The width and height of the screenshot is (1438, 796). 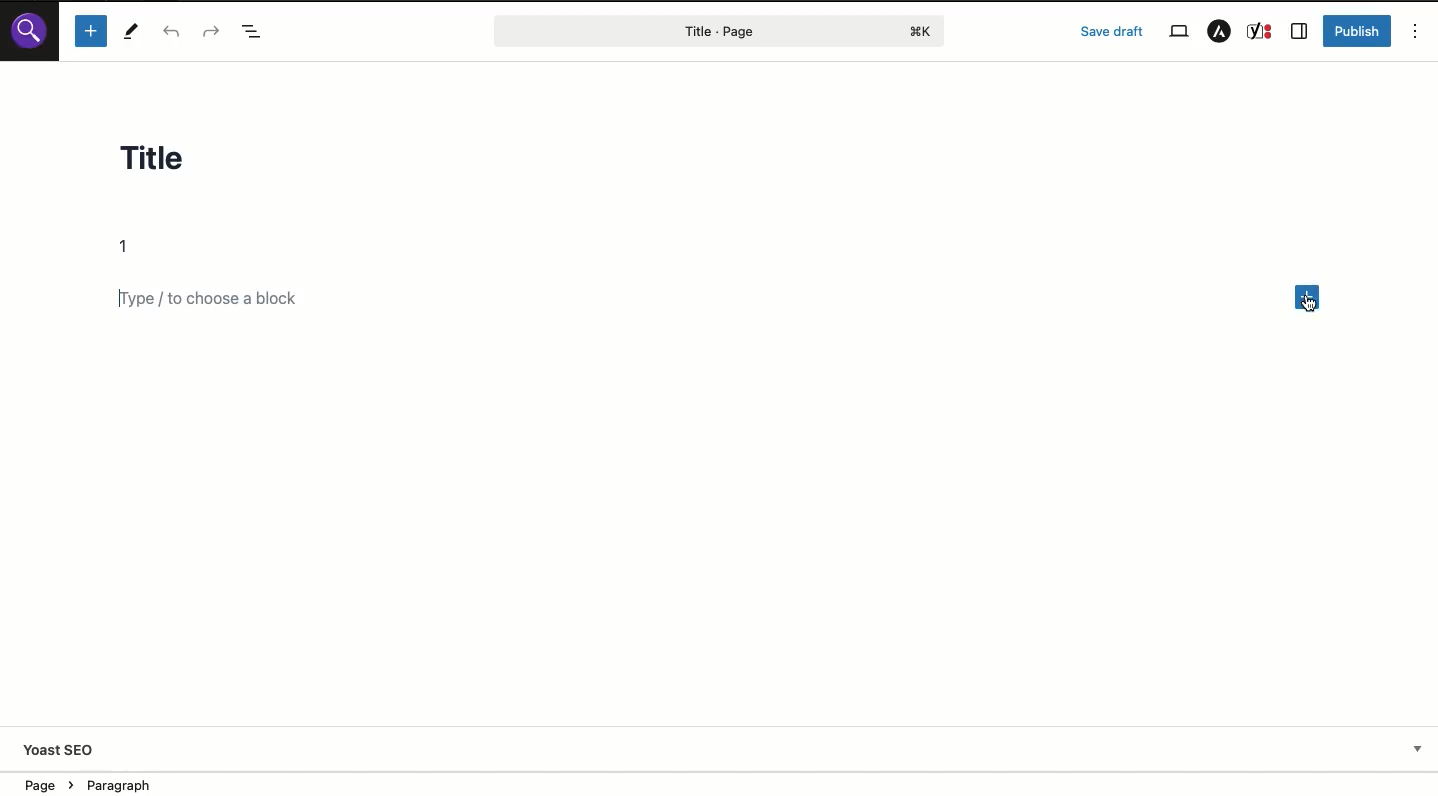 I want to click on Title, so click(x=171, y=163).